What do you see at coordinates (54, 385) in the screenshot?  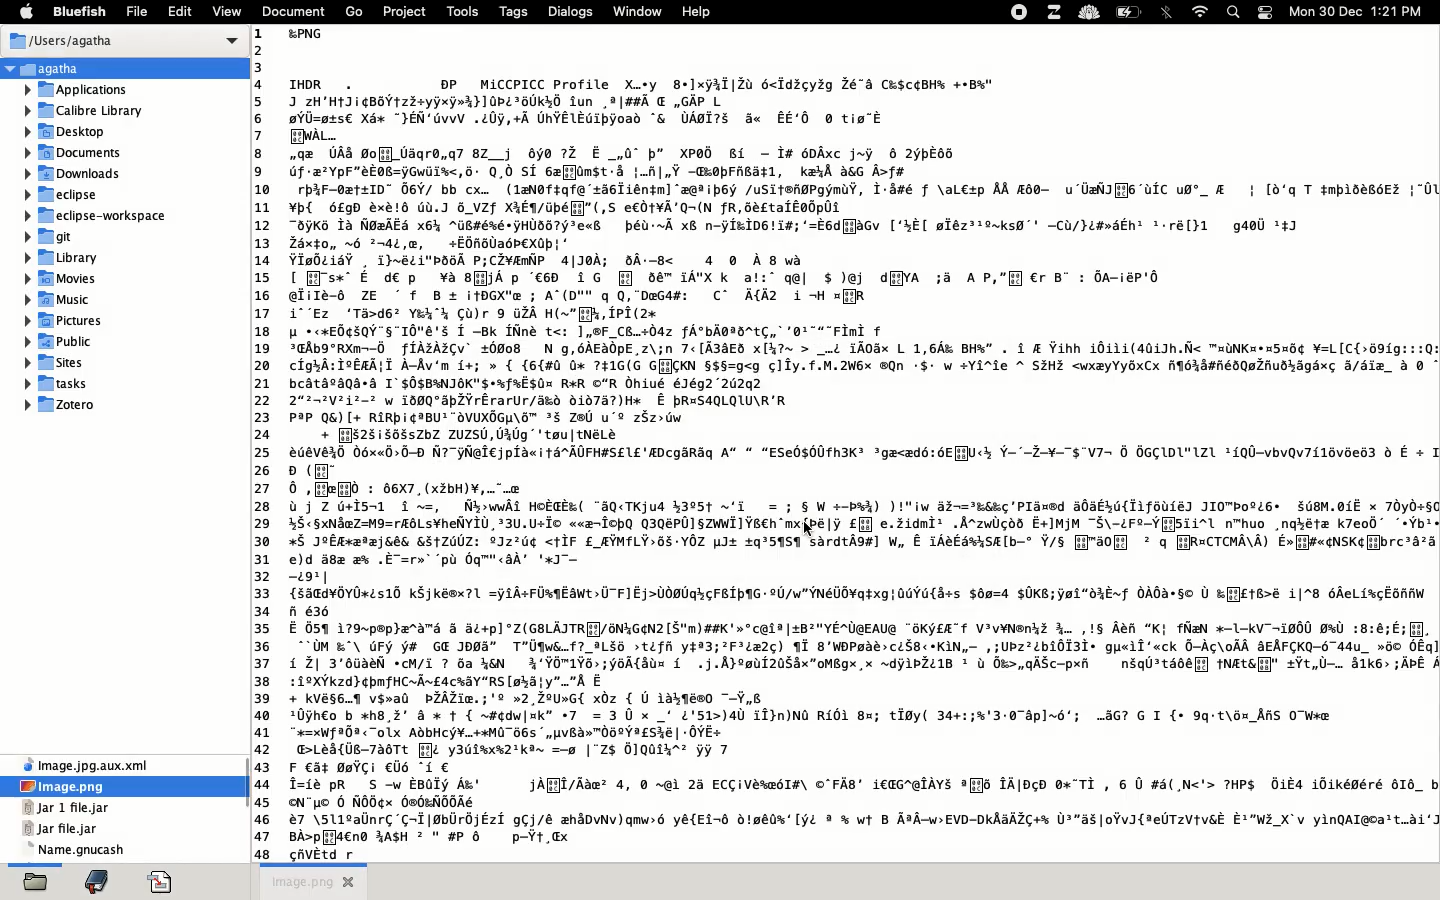 I see `tasks` at bounding box center [54, 385].